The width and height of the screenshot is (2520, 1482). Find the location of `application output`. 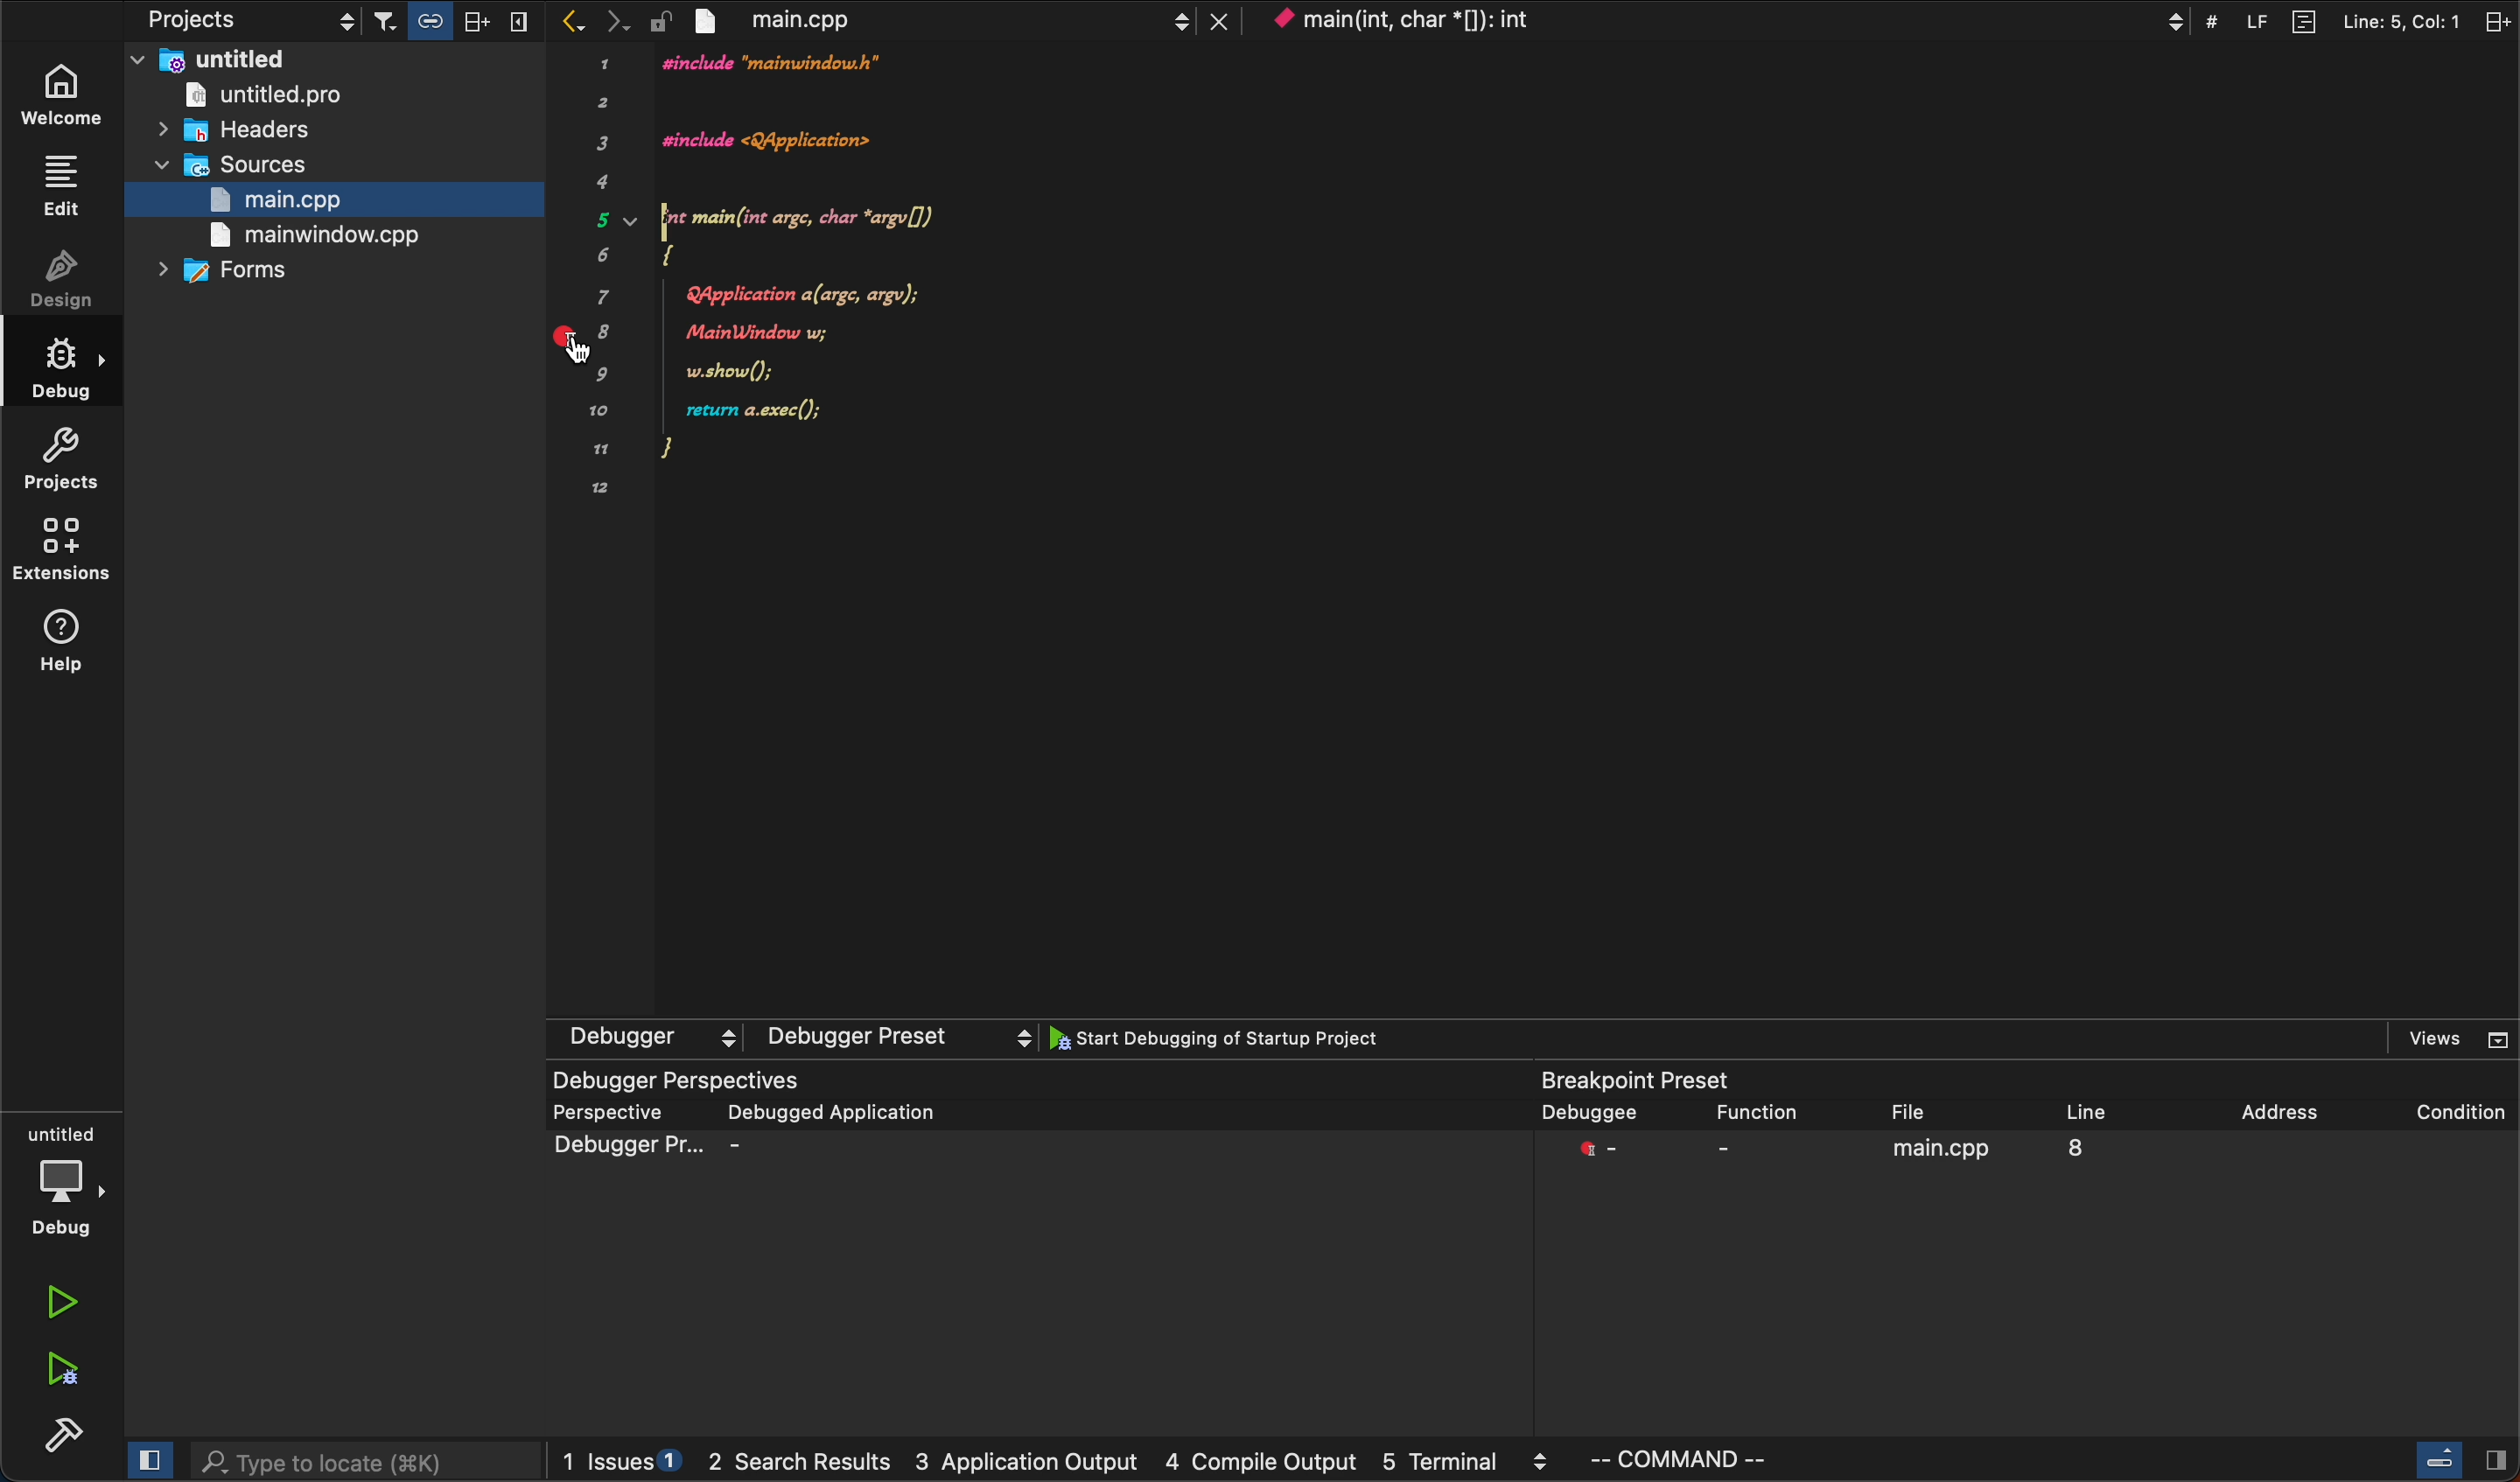

application output is located at coordinates (1032, 1467).